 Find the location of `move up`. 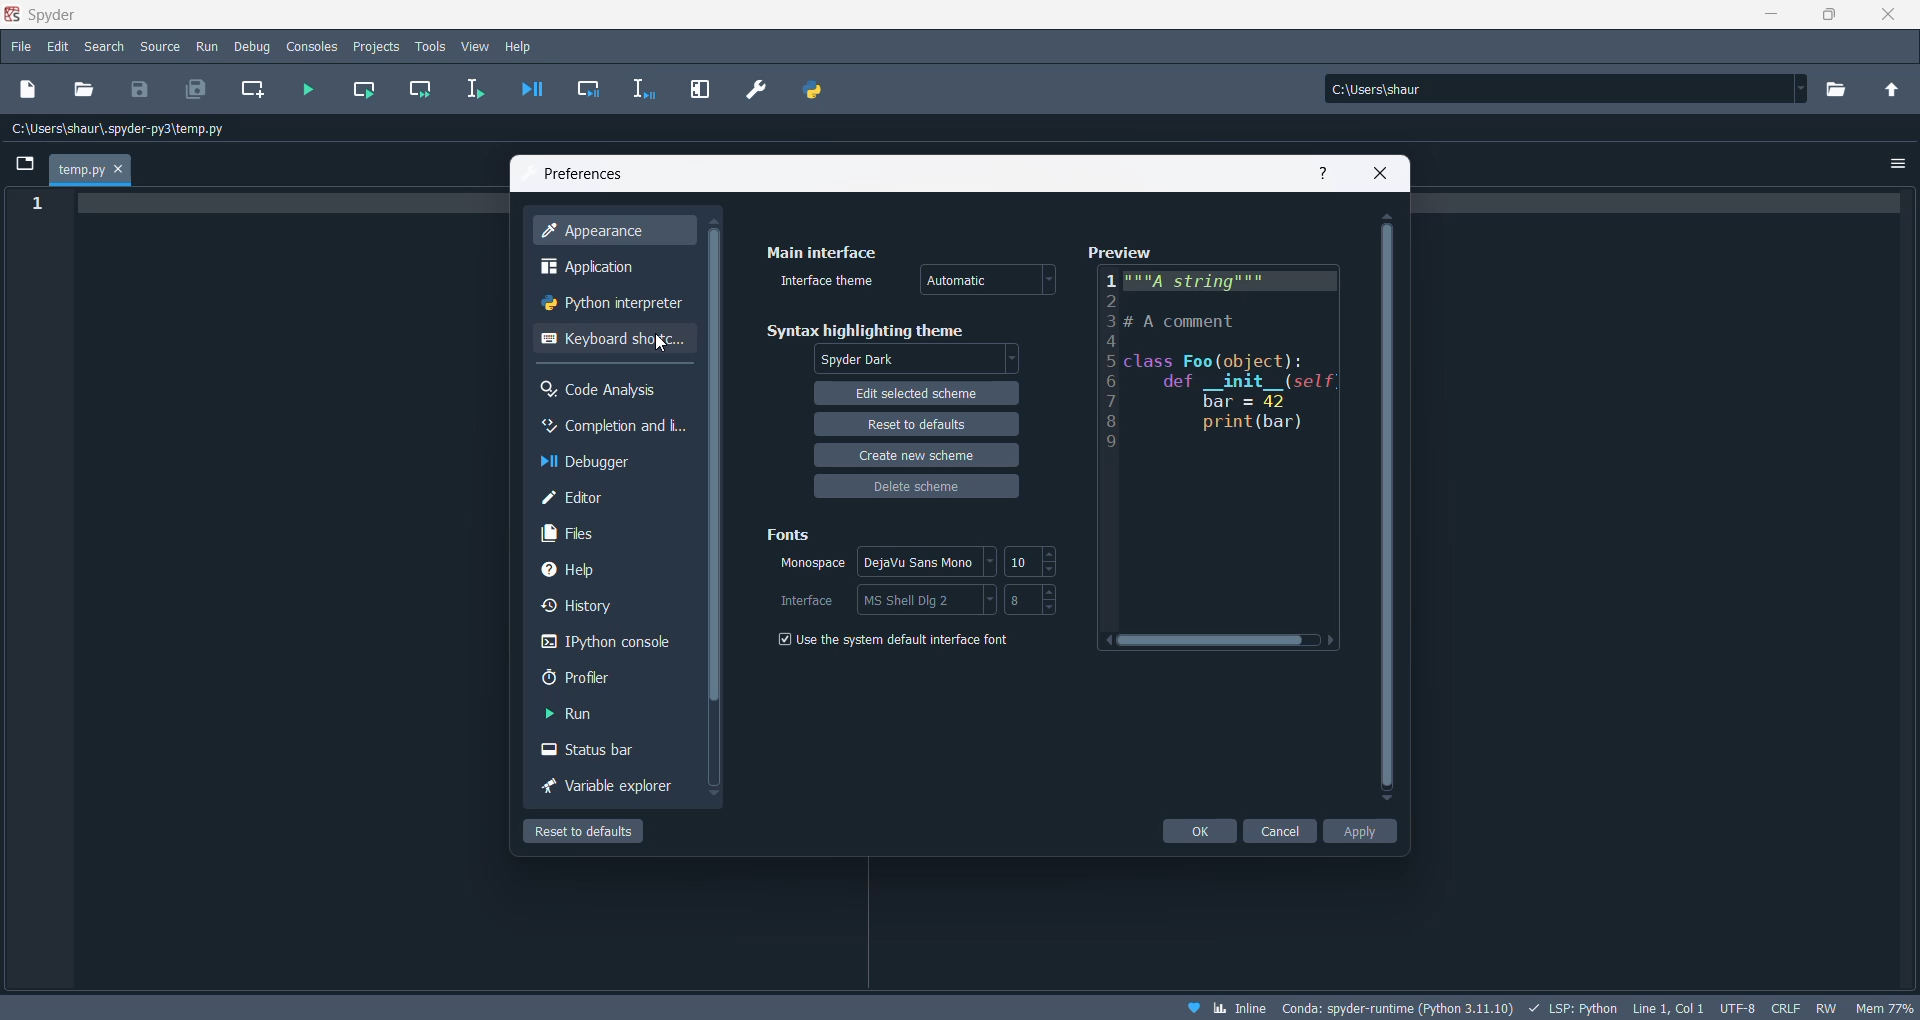

move up is located at coordinates (1385, 215).